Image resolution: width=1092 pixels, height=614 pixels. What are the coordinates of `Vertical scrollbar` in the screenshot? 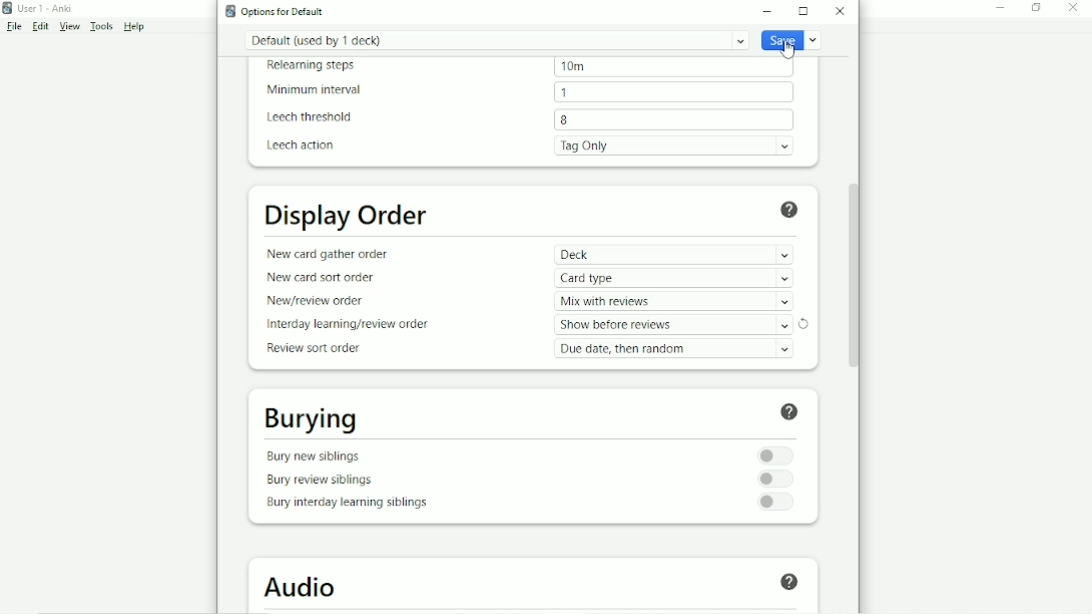 It's located at (851, 274).